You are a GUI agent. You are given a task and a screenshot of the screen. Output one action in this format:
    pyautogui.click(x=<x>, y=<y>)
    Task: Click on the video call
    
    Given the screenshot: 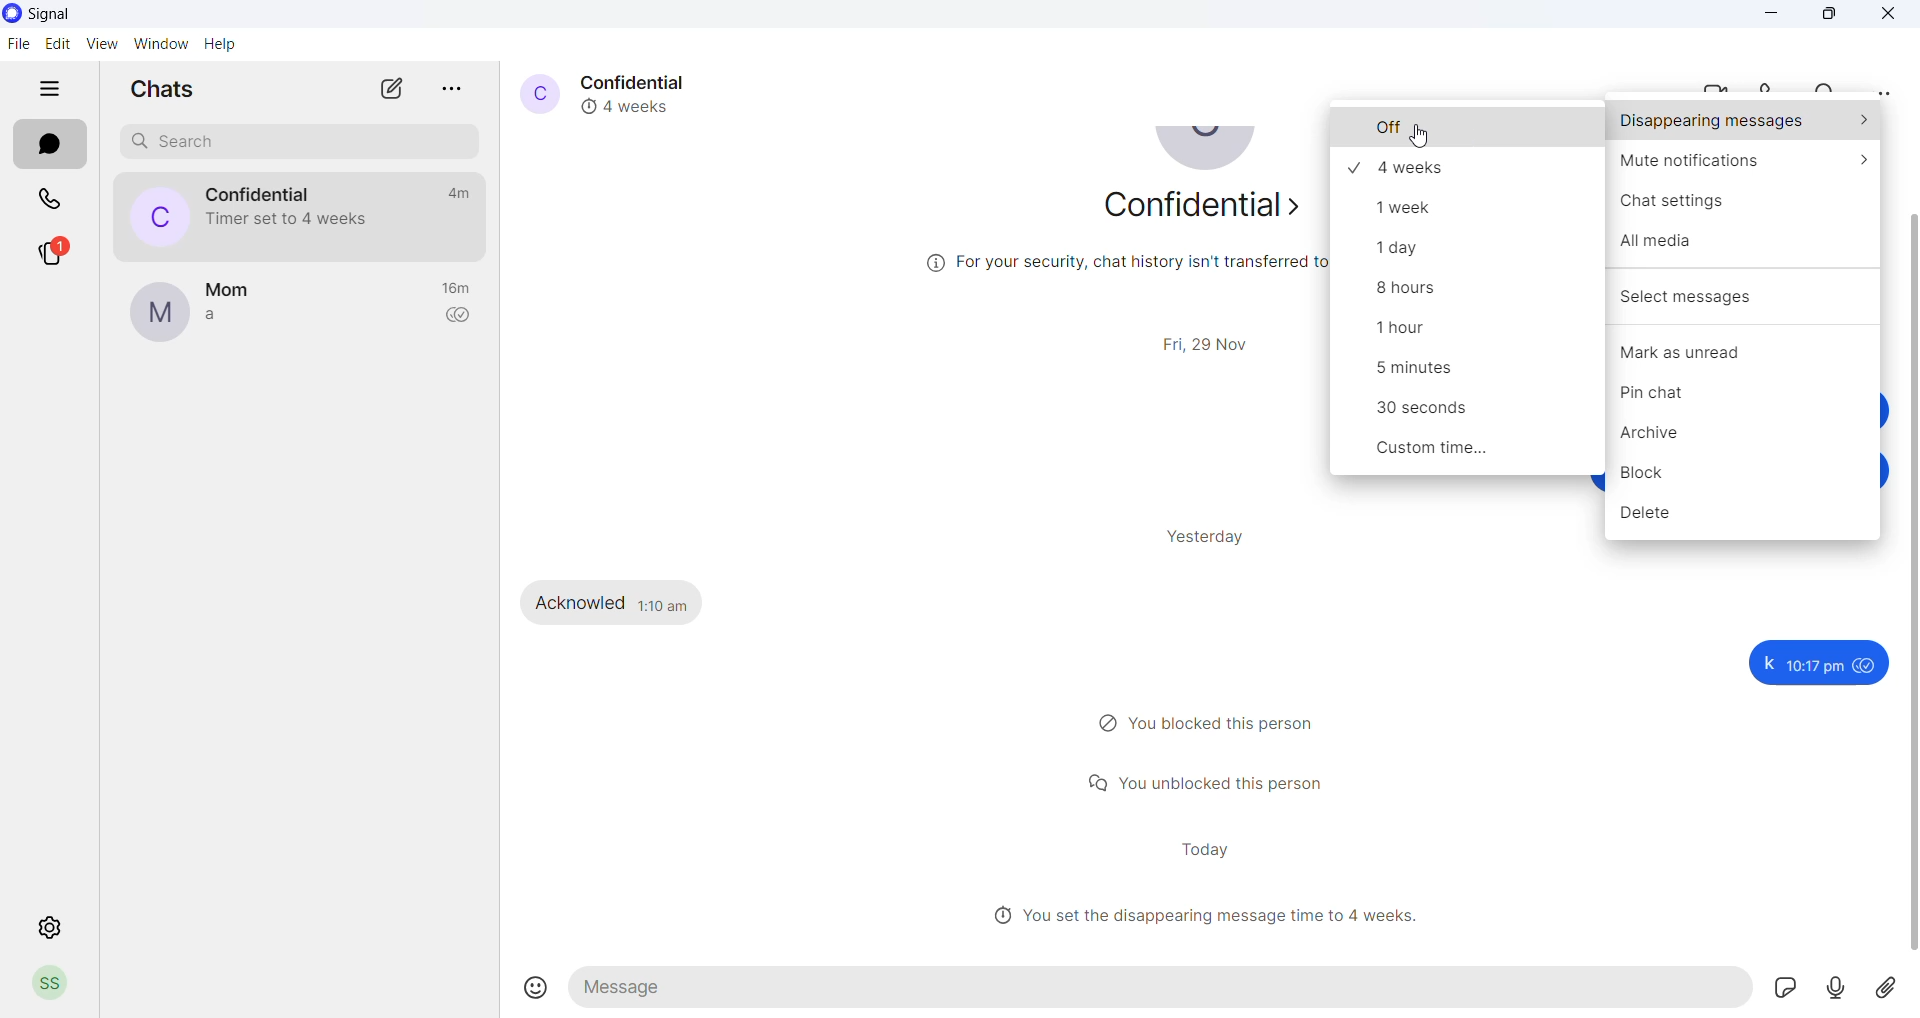 What is the action you would take?
    pyautogui.click(x=1721, y=84)
    